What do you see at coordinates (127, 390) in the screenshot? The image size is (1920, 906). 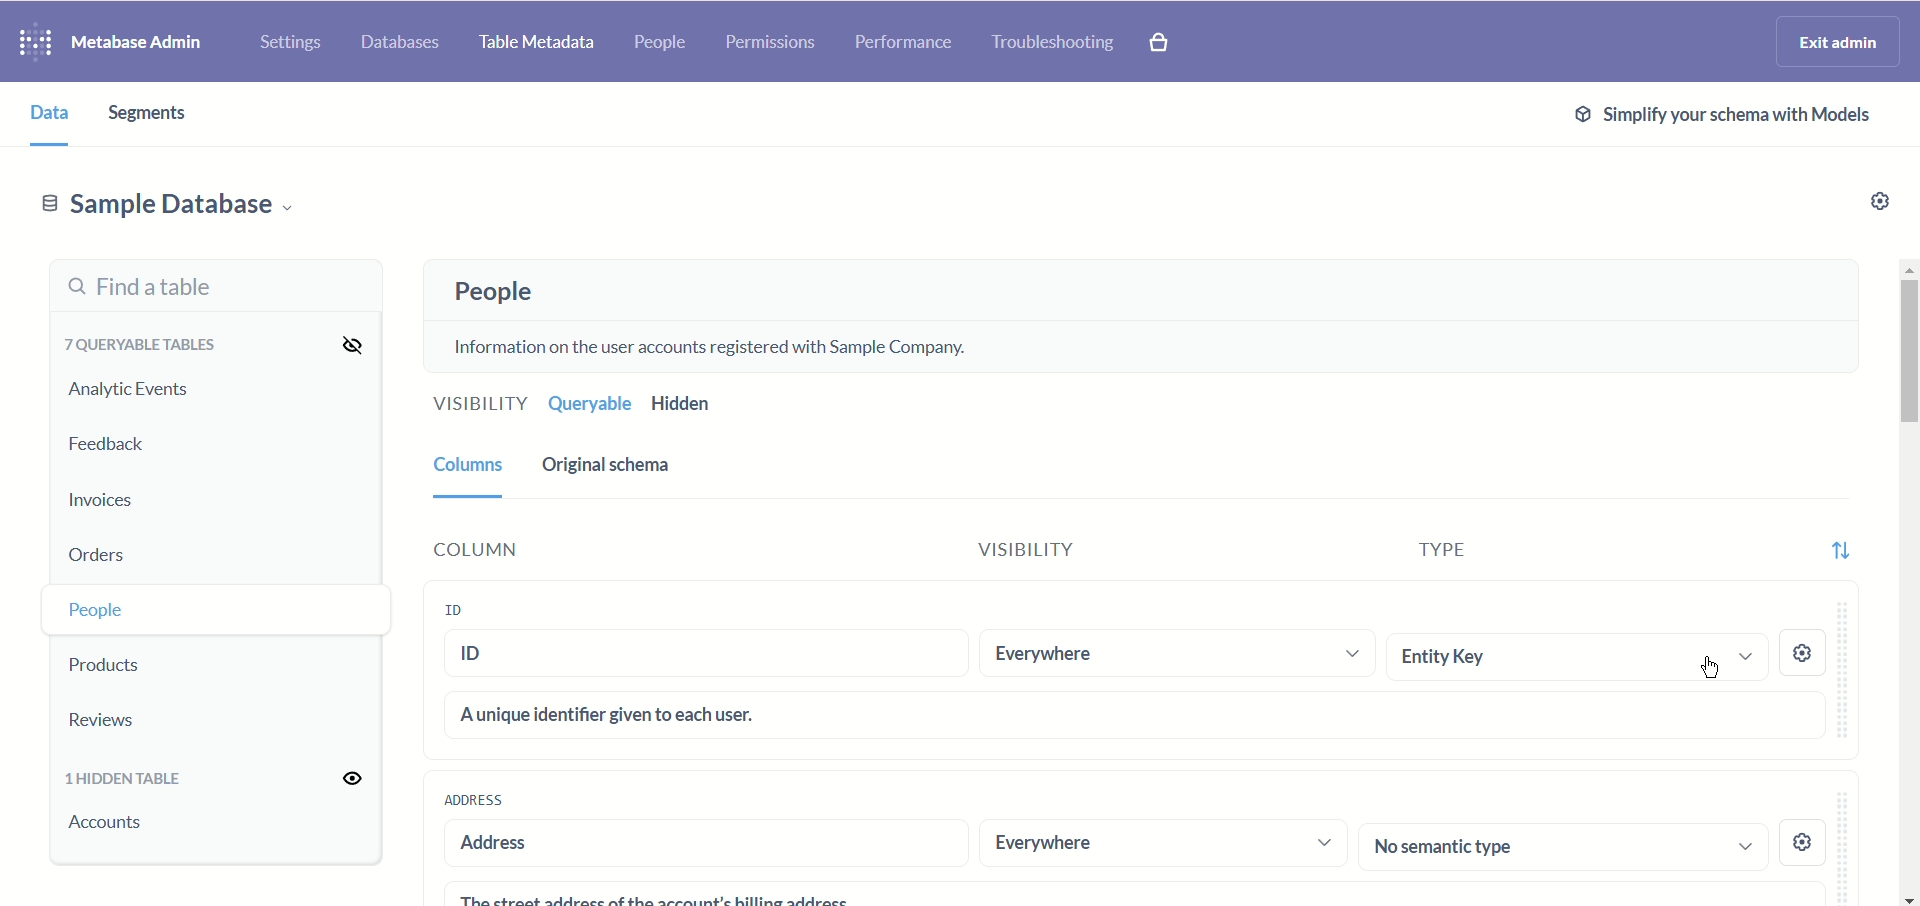 I see `Analytic events` at bounding box center [127, 390].